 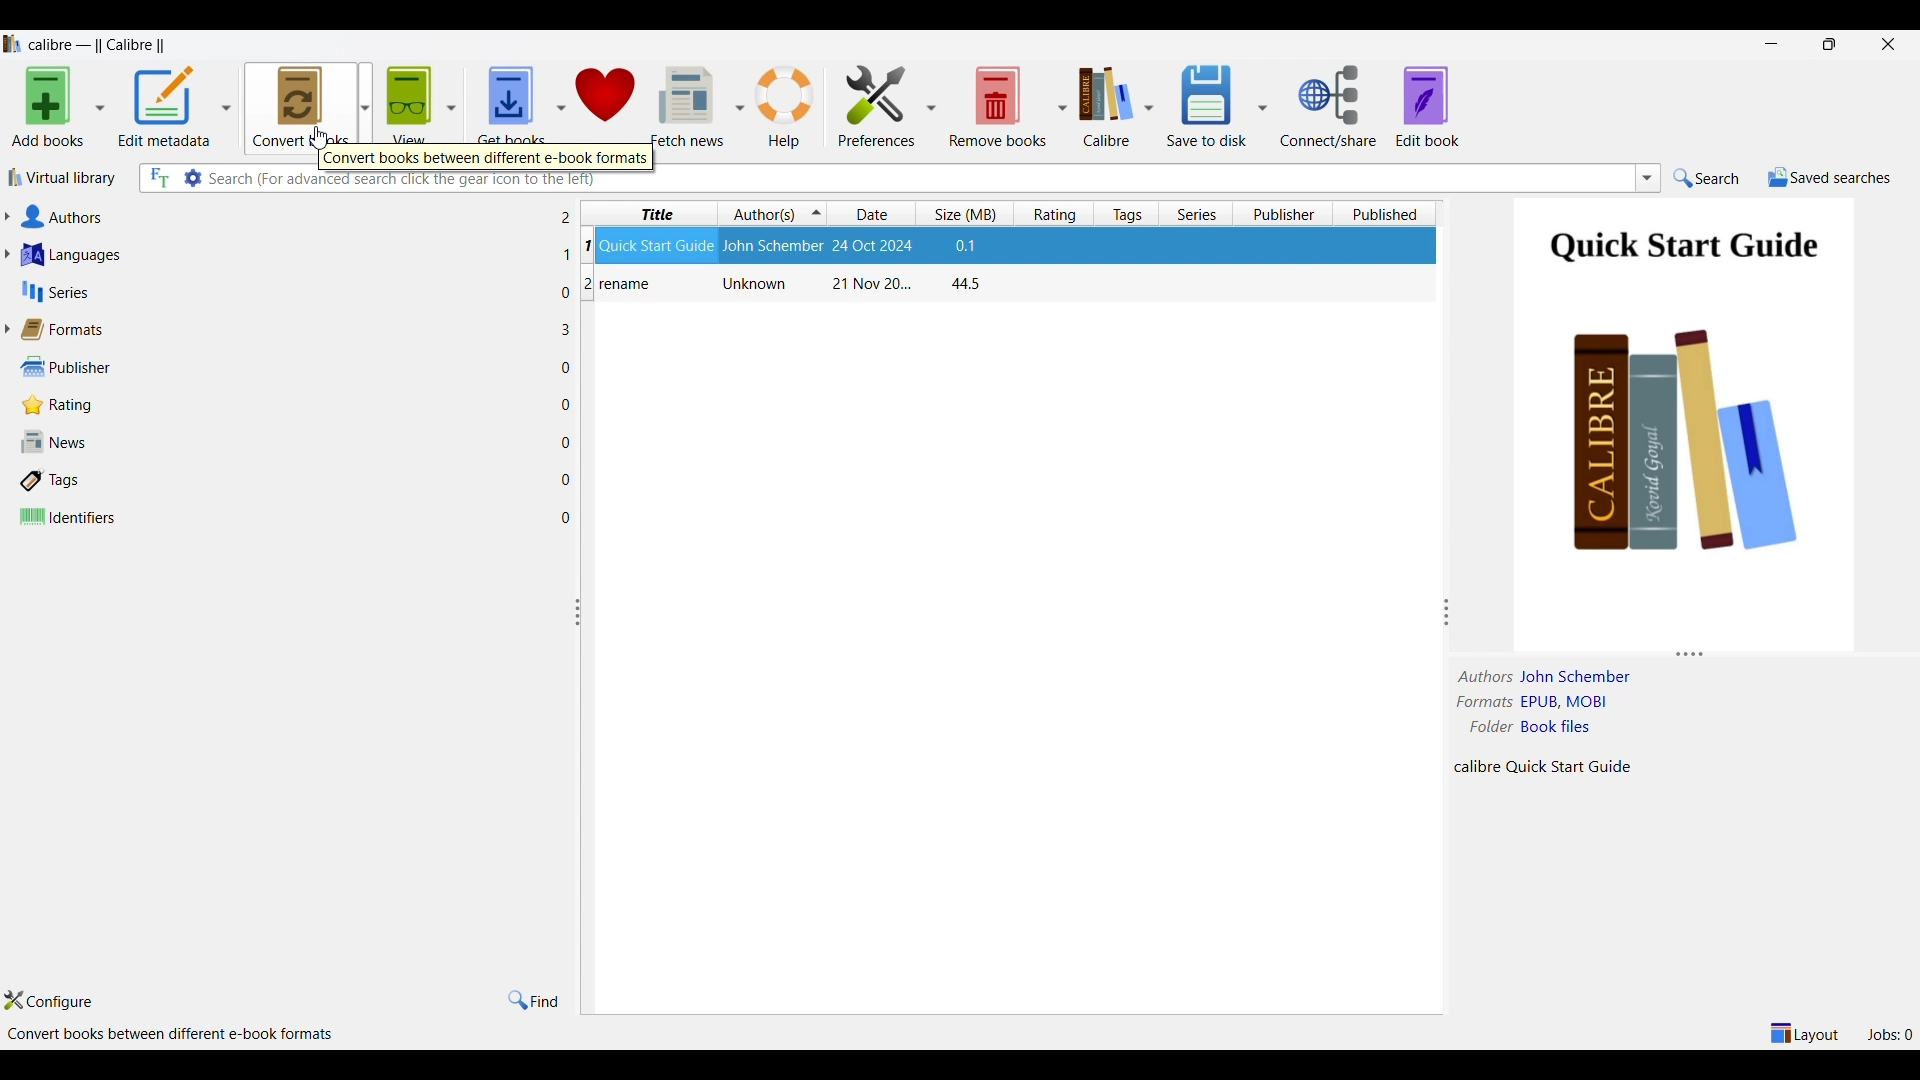 What do you see at coordinates (1669, 654) in the screenshot?
I see `Change height of panels attached` at bounding box center [1669, 654].